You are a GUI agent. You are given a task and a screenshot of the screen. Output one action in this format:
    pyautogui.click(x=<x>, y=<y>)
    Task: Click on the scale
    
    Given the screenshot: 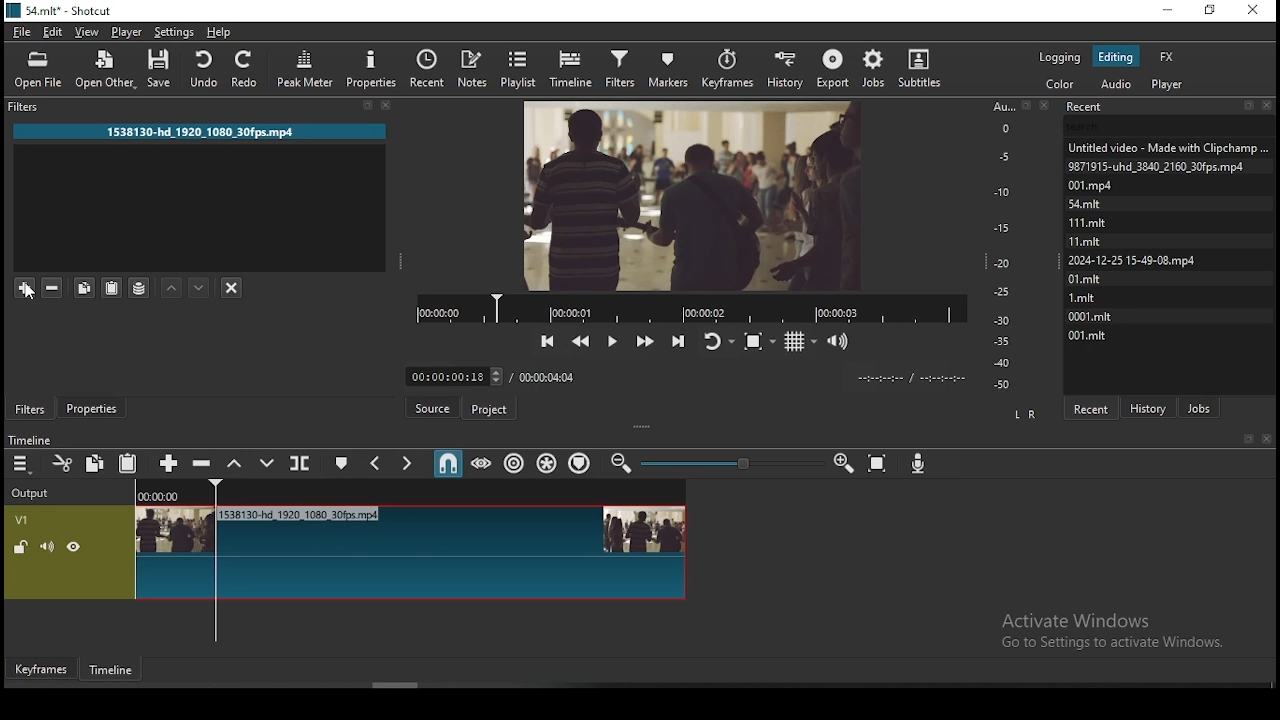 What is the action you would take?
    pyautogui.click(x=1005, y=246)
    